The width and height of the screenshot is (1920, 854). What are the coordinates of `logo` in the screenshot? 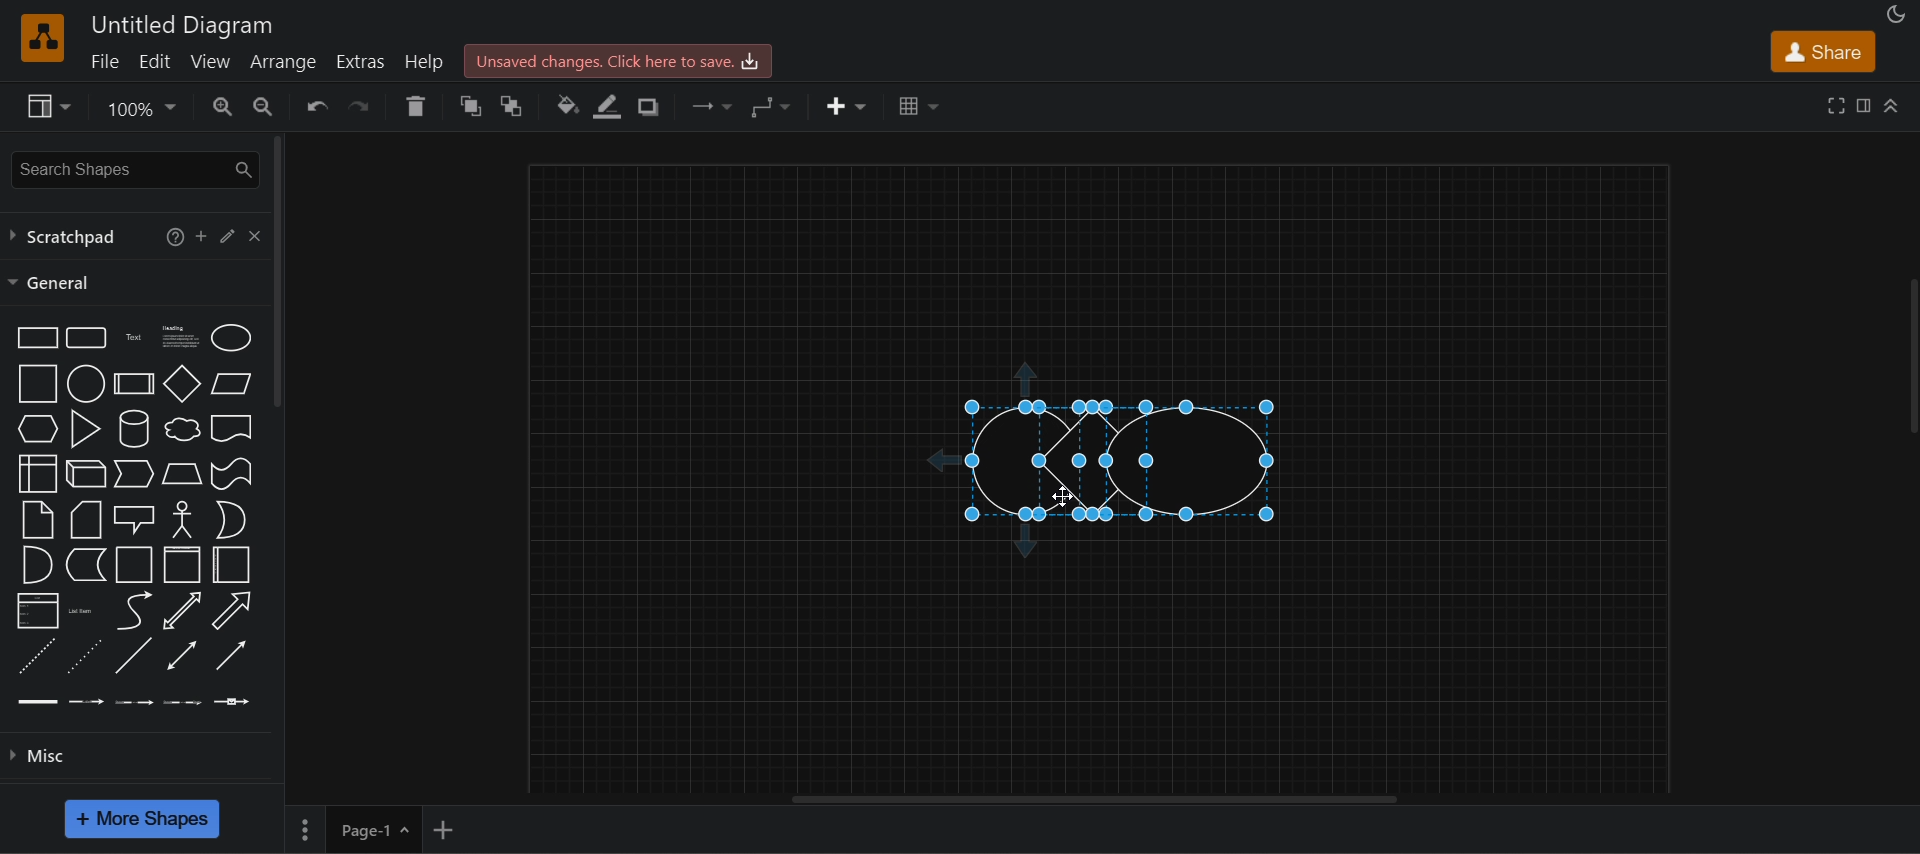 It's located at (40, 37).